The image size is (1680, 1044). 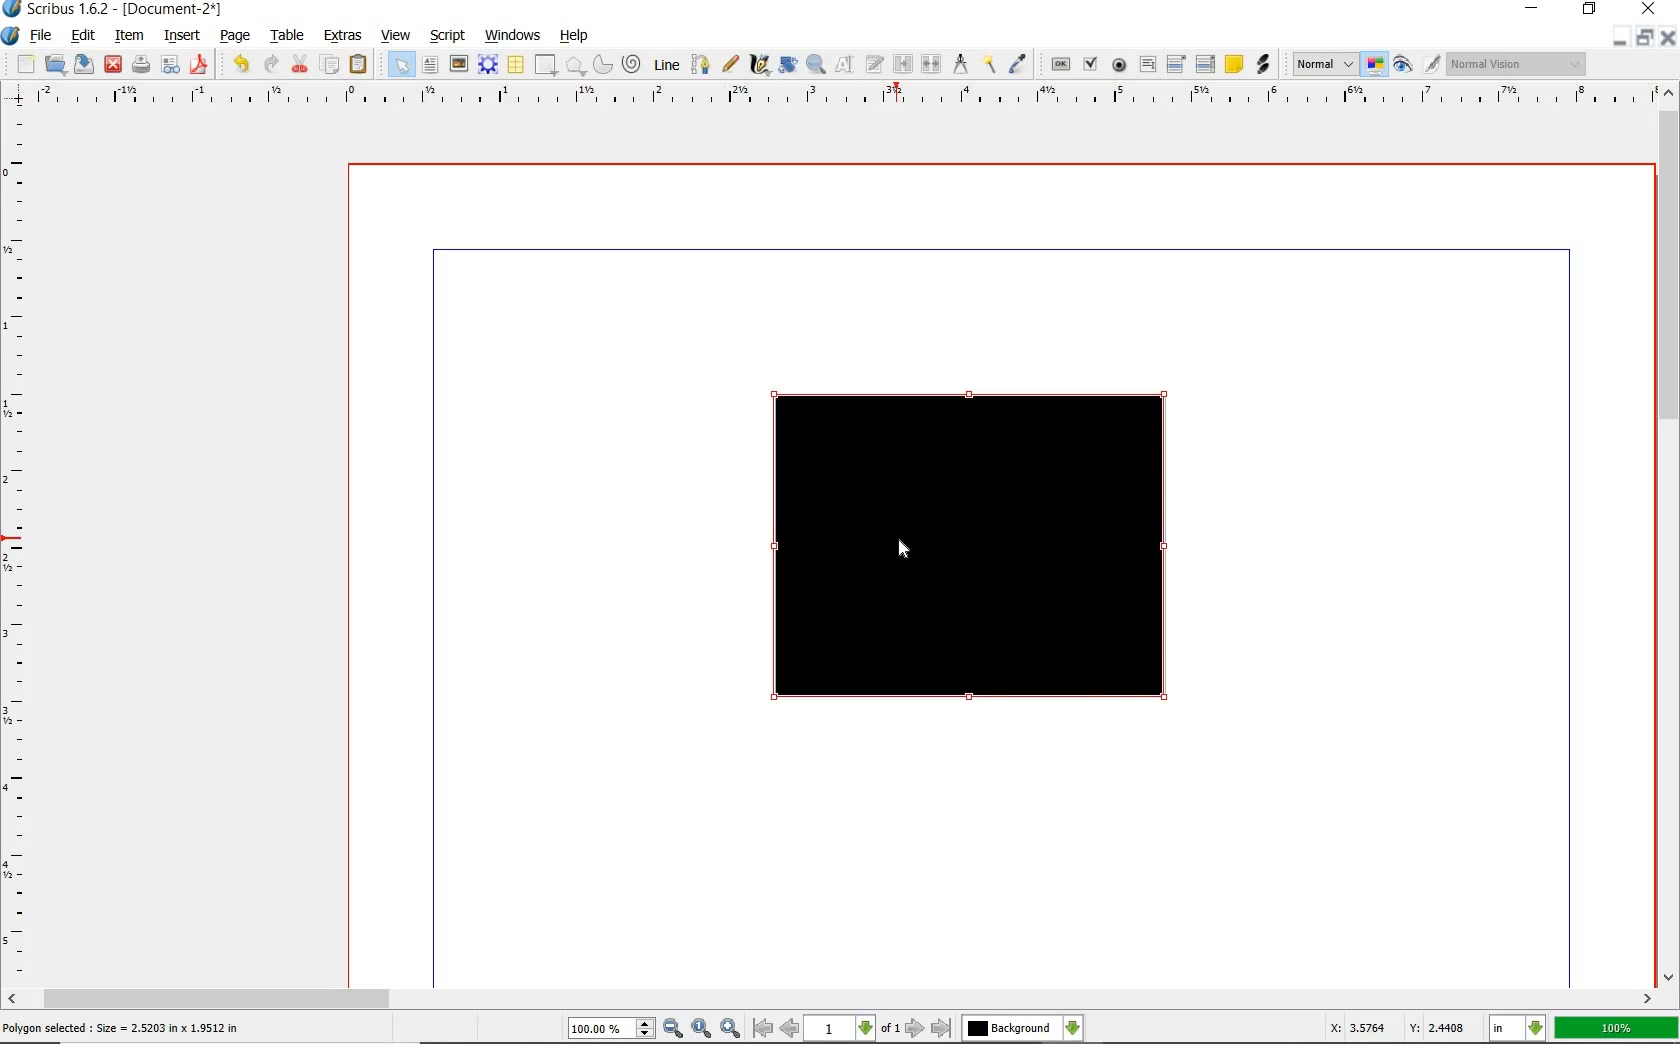 I want to click on item, so click(x=131, y=35).